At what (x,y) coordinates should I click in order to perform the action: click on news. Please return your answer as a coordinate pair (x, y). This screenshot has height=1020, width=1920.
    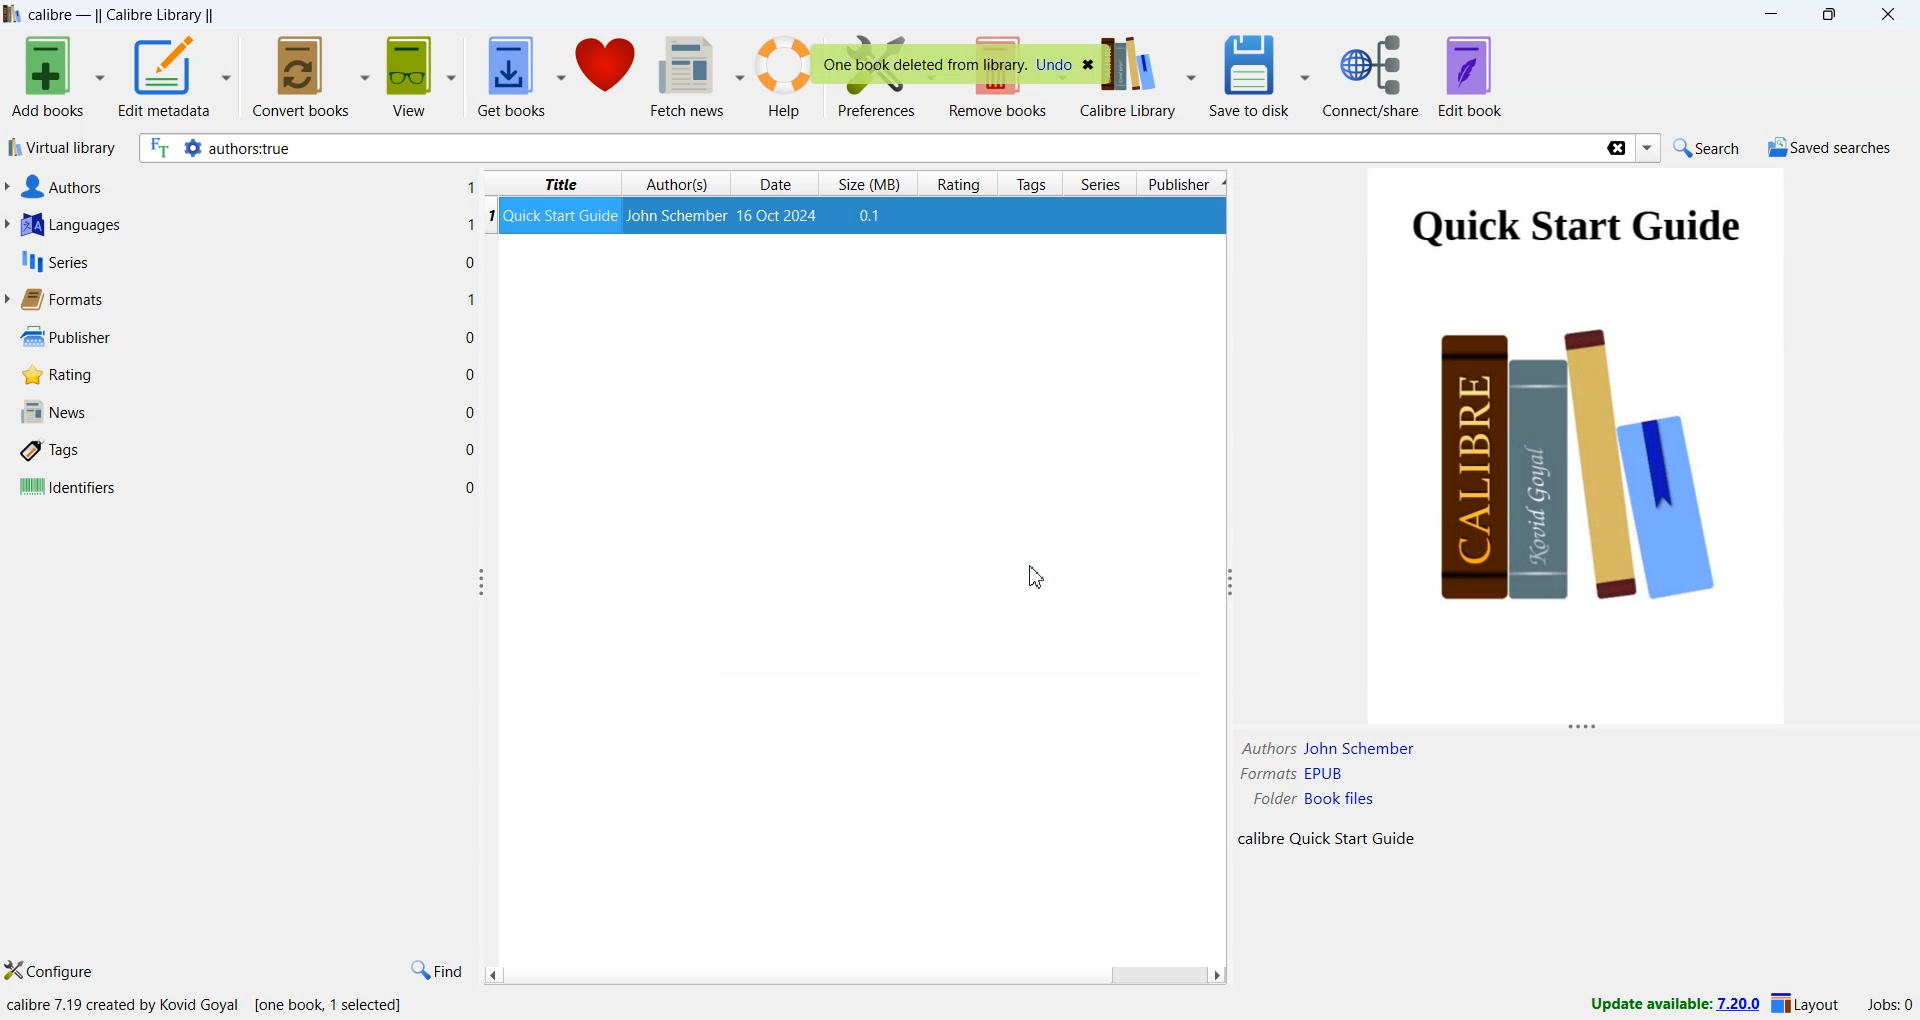
    Looking at the image, I should click on (52, 413).